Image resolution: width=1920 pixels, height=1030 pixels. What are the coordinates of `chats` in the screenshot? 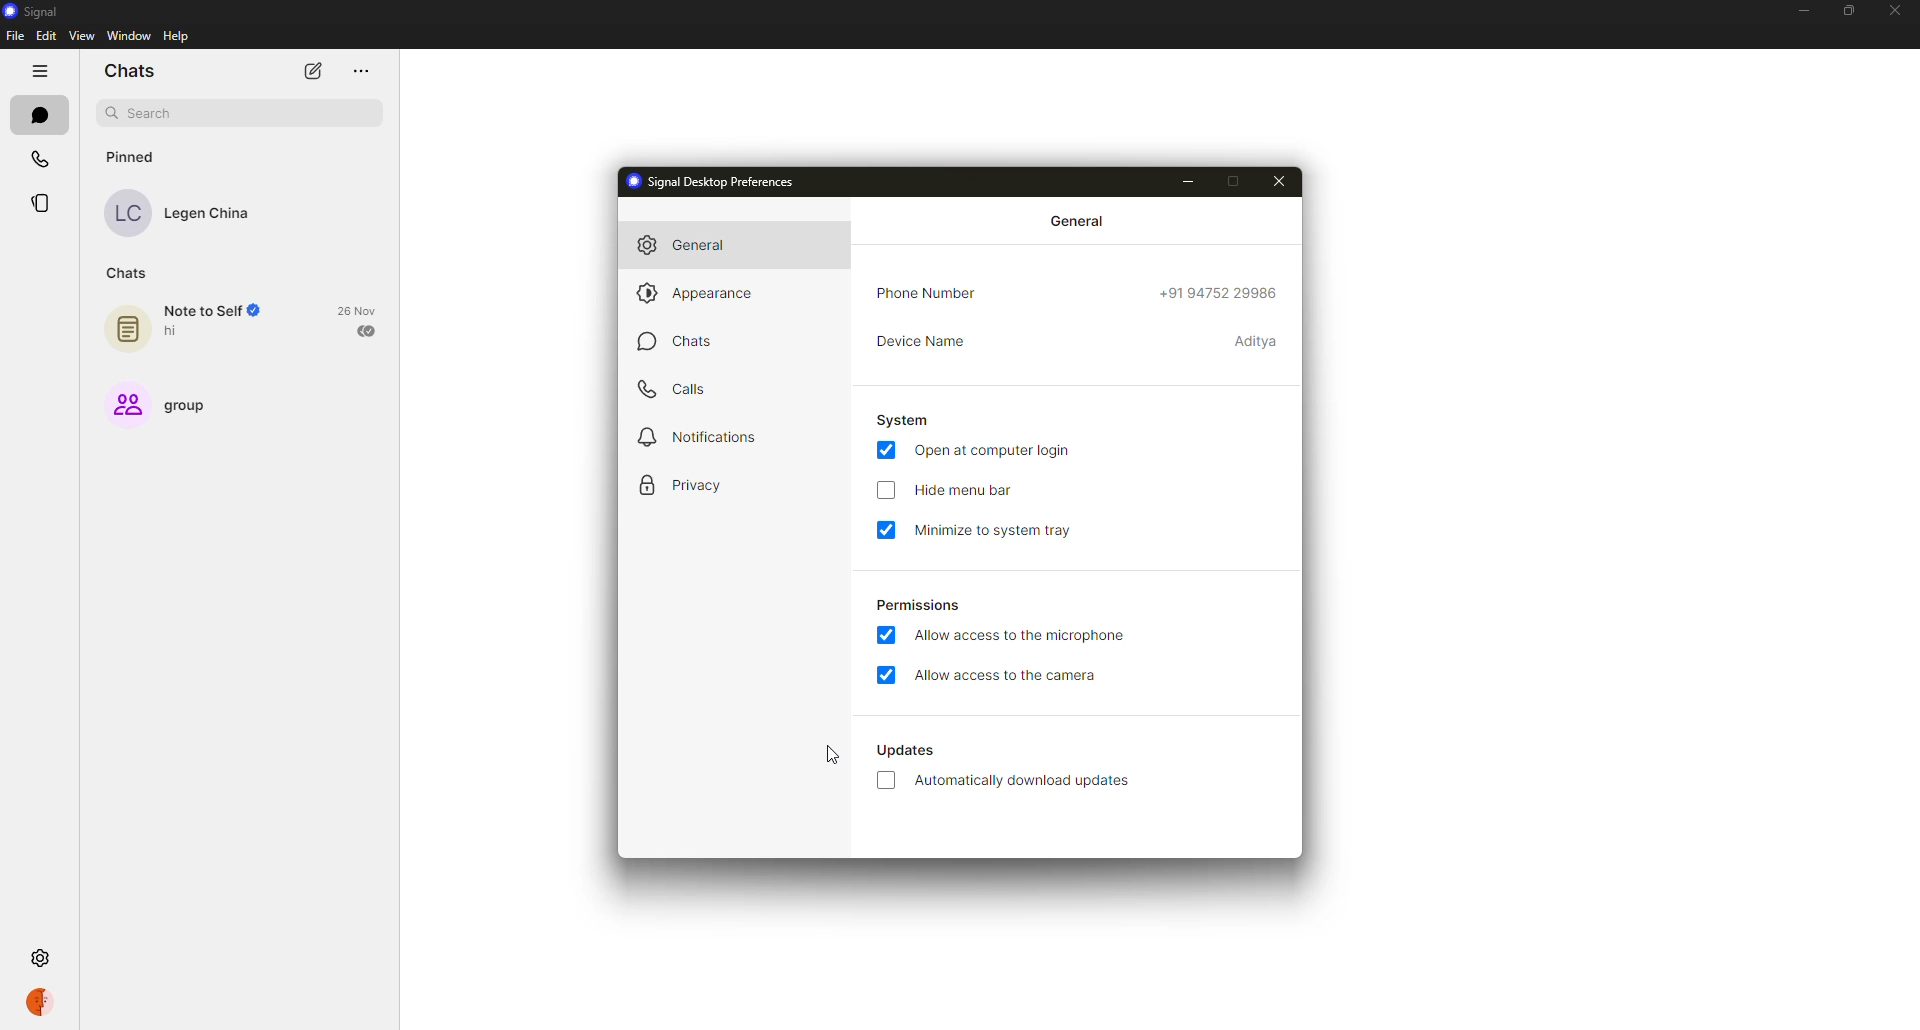 It's located at (131, 71).